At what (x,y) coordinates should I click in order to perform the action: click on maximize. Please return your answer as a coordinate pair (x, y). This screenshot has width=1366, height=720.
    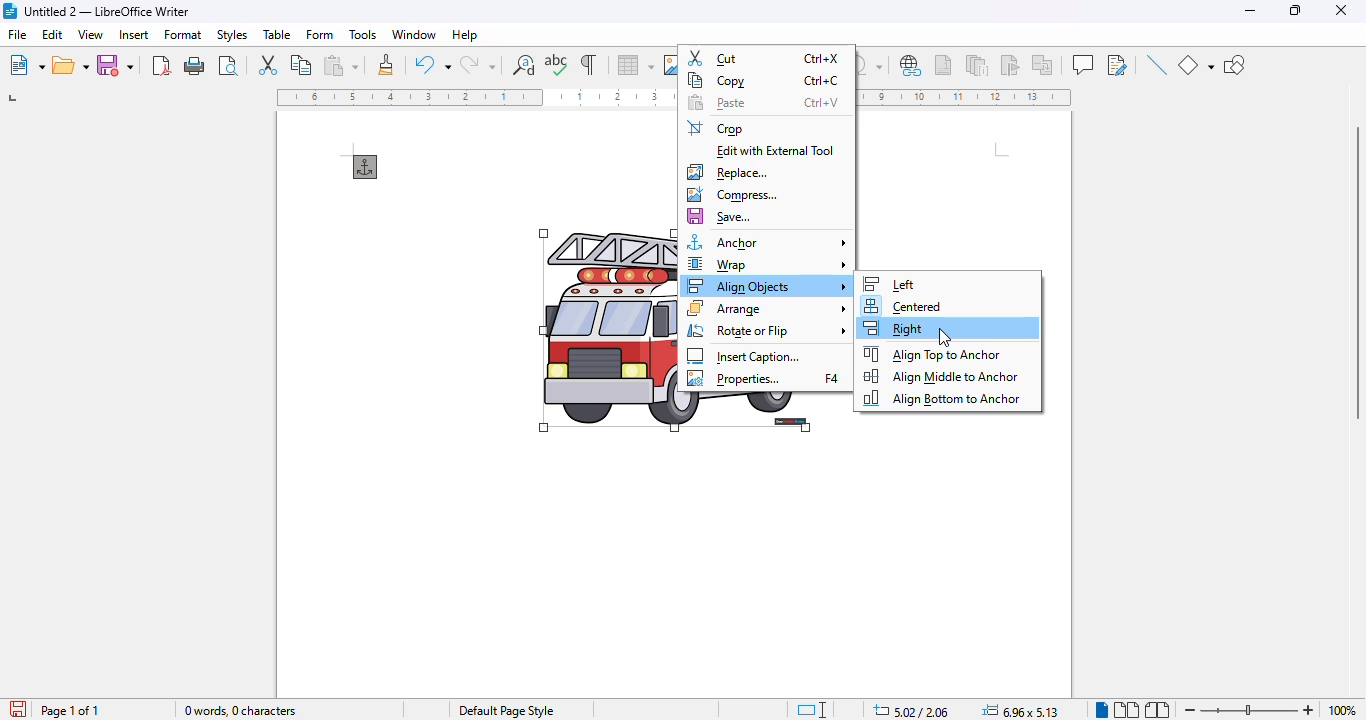
    Looking at the image, I should click on (1298, 11).